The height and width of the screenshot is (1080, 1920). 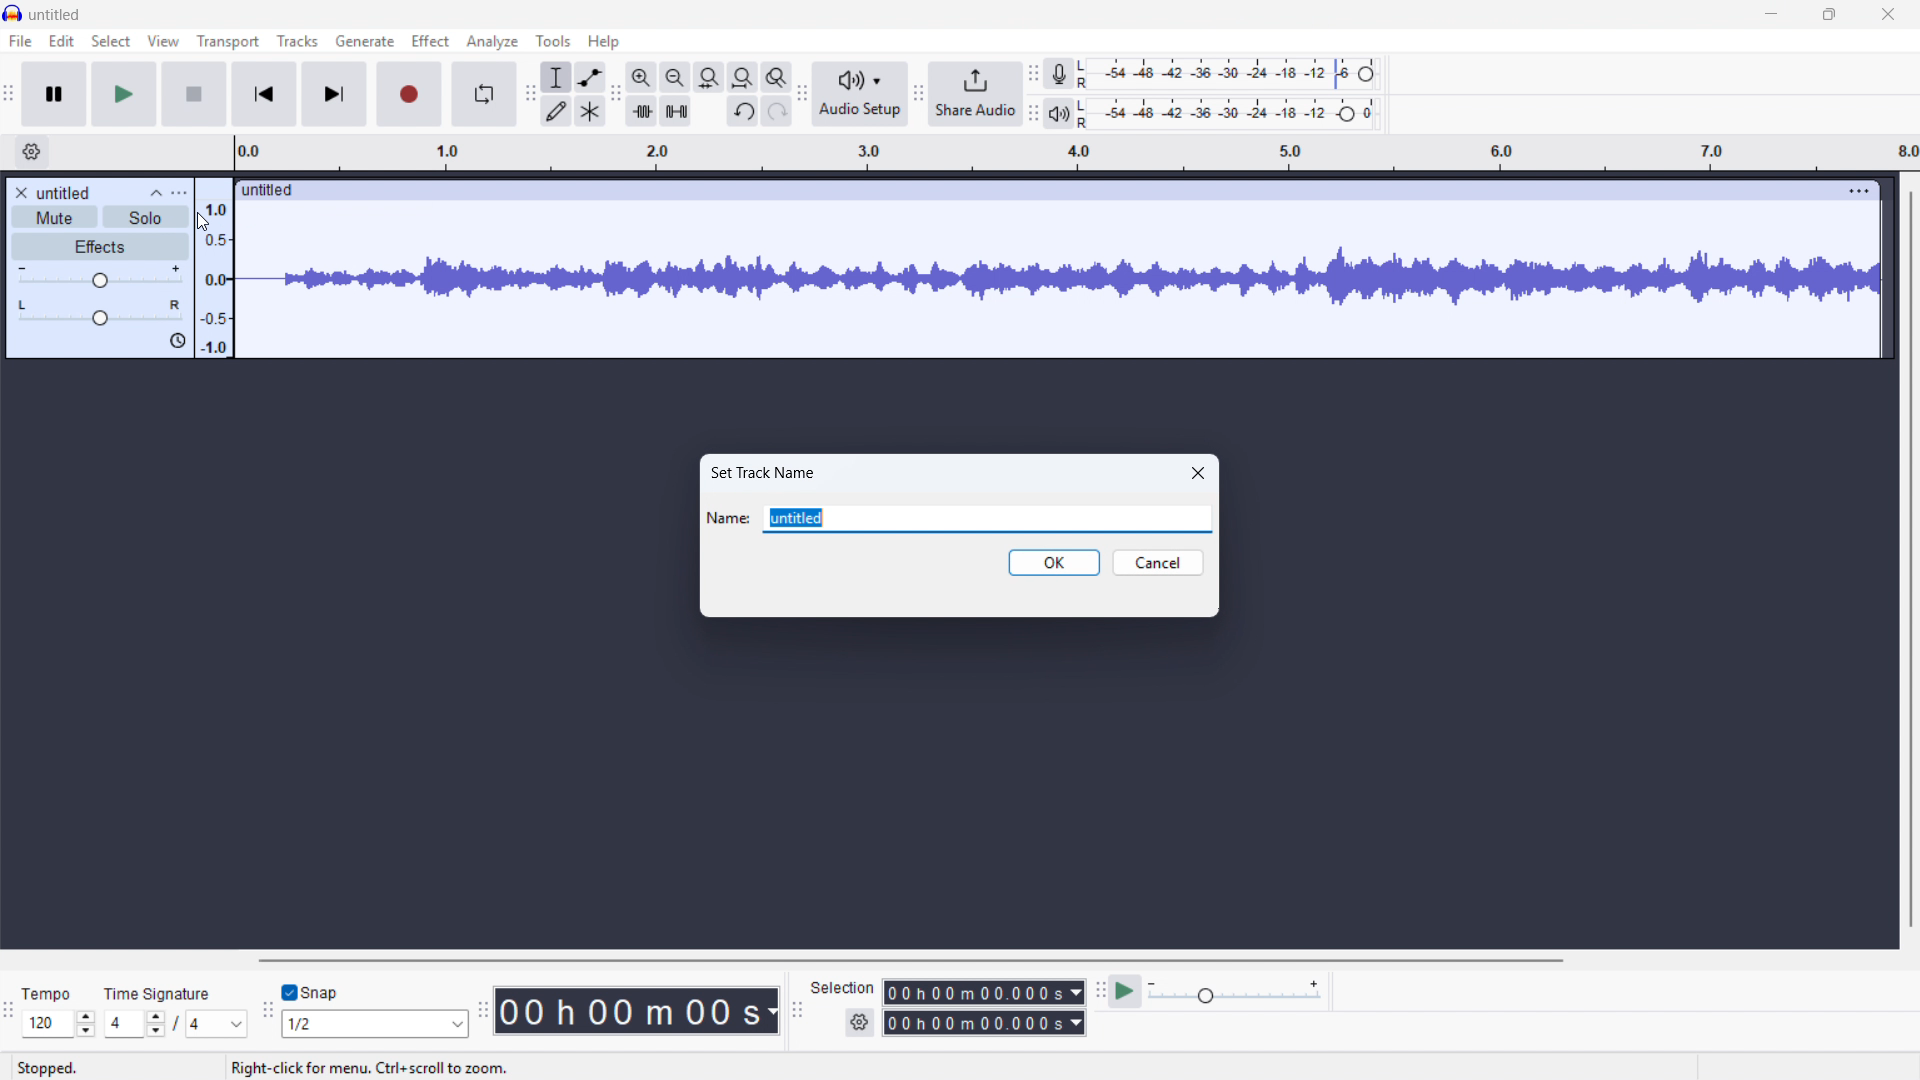 What do you see at coordinates (1888, 16) in the screenshot?
I see `Close` at bounding box center [1888, 16].